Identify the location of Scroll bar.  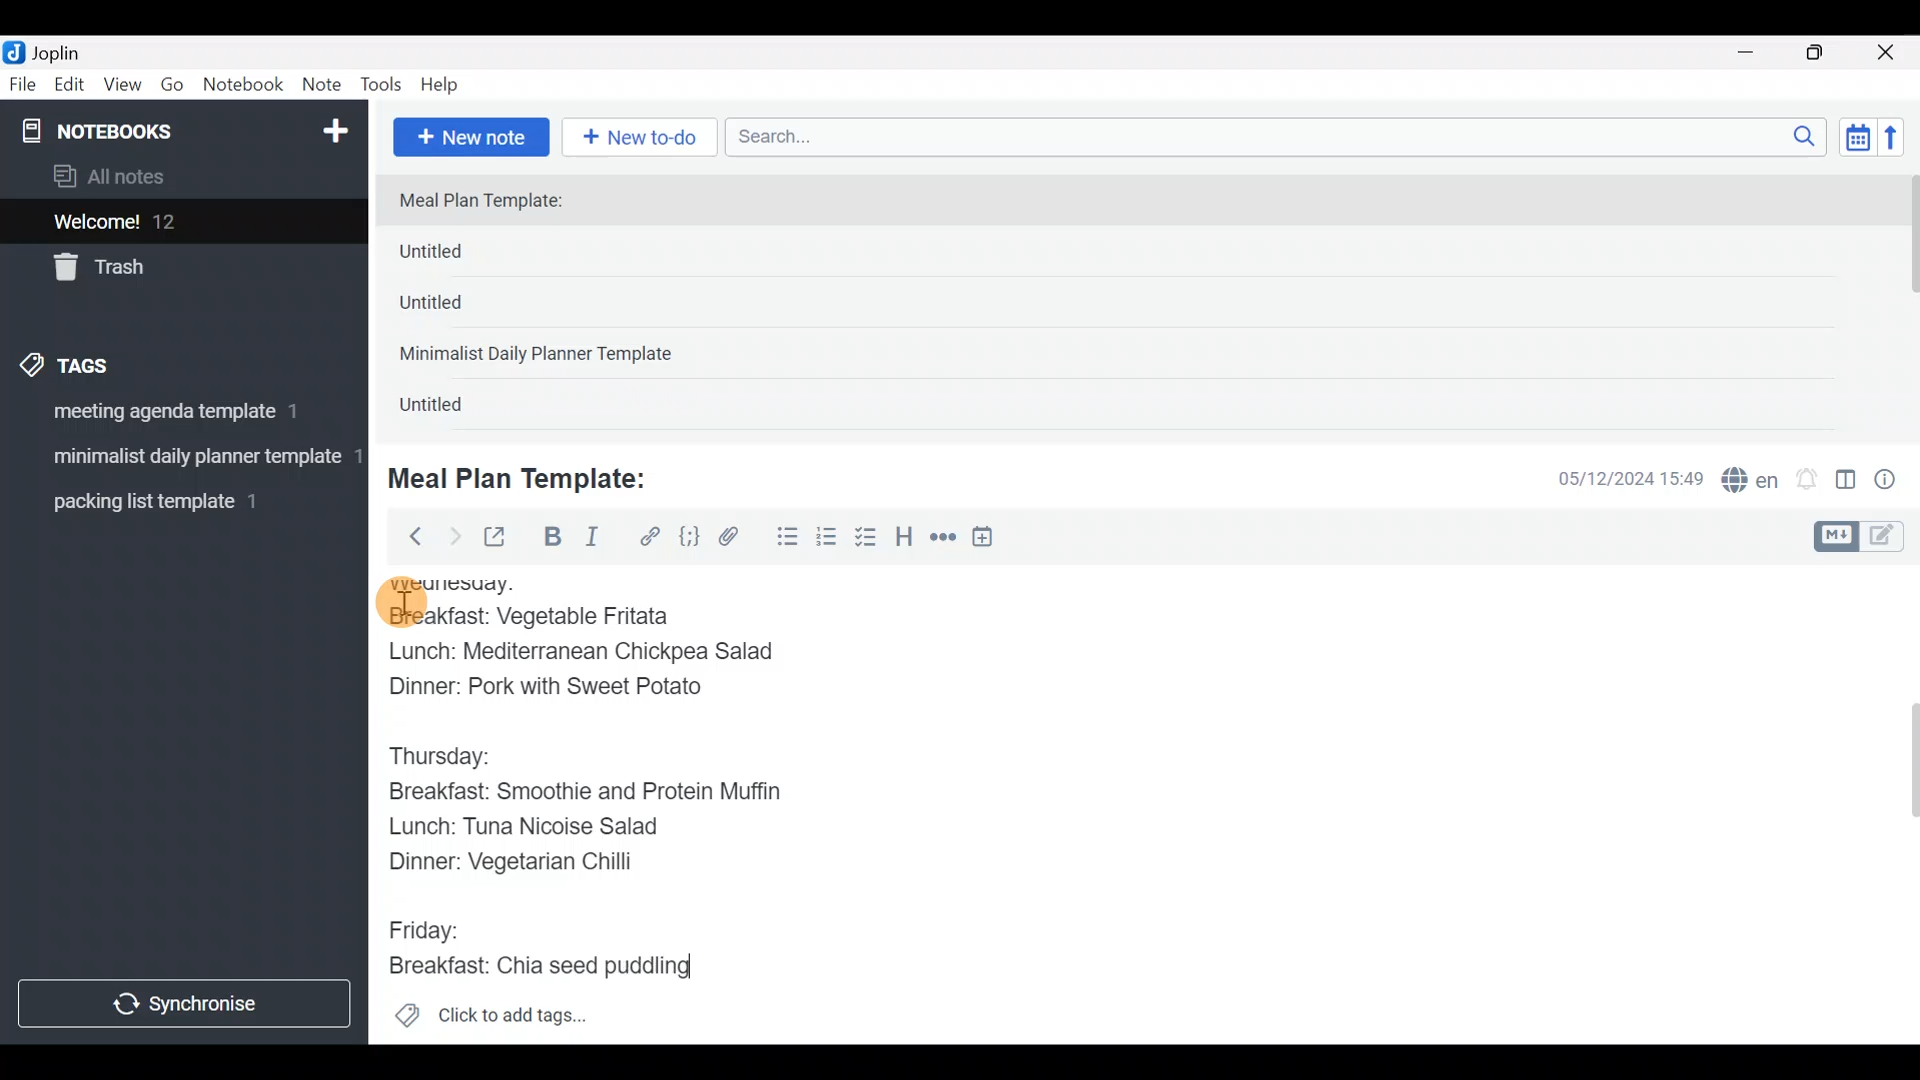
(1899, 804).